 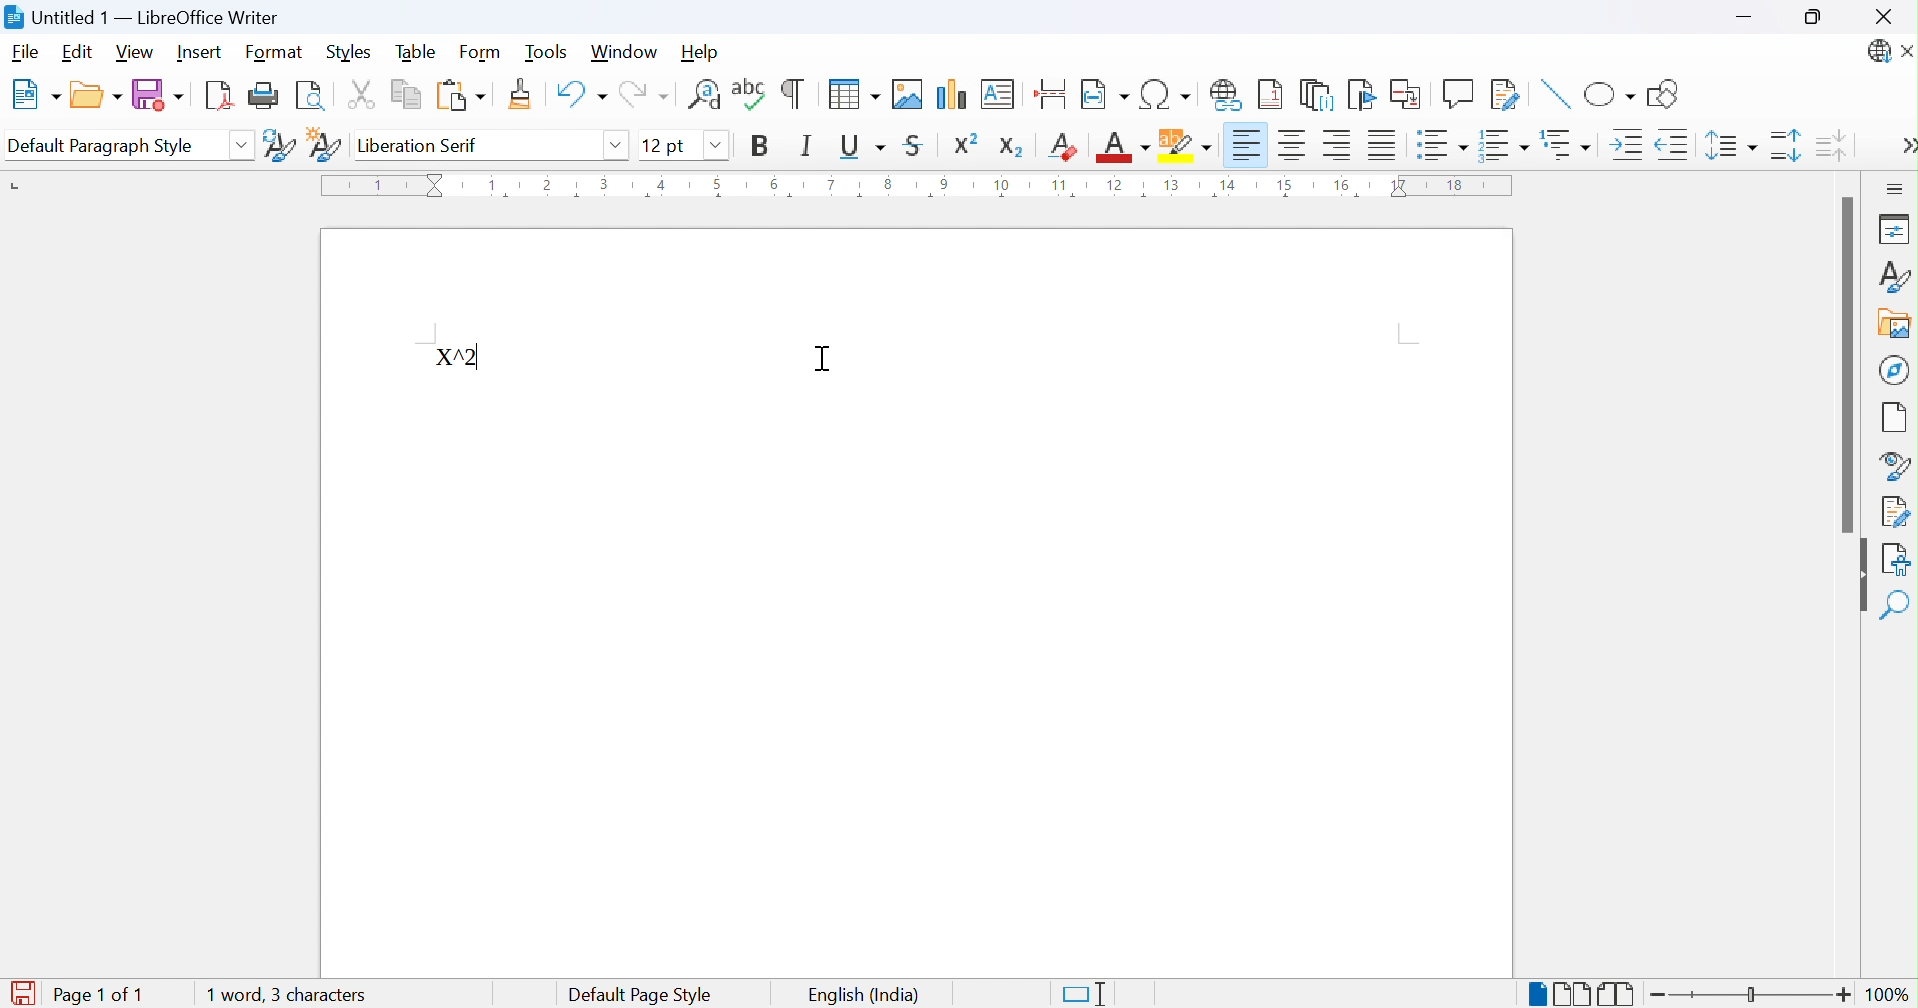 What do you see at coordinates (74, 995) in the screenshot?
I see `Page 1 of 1` at bounding box center [74, 995].